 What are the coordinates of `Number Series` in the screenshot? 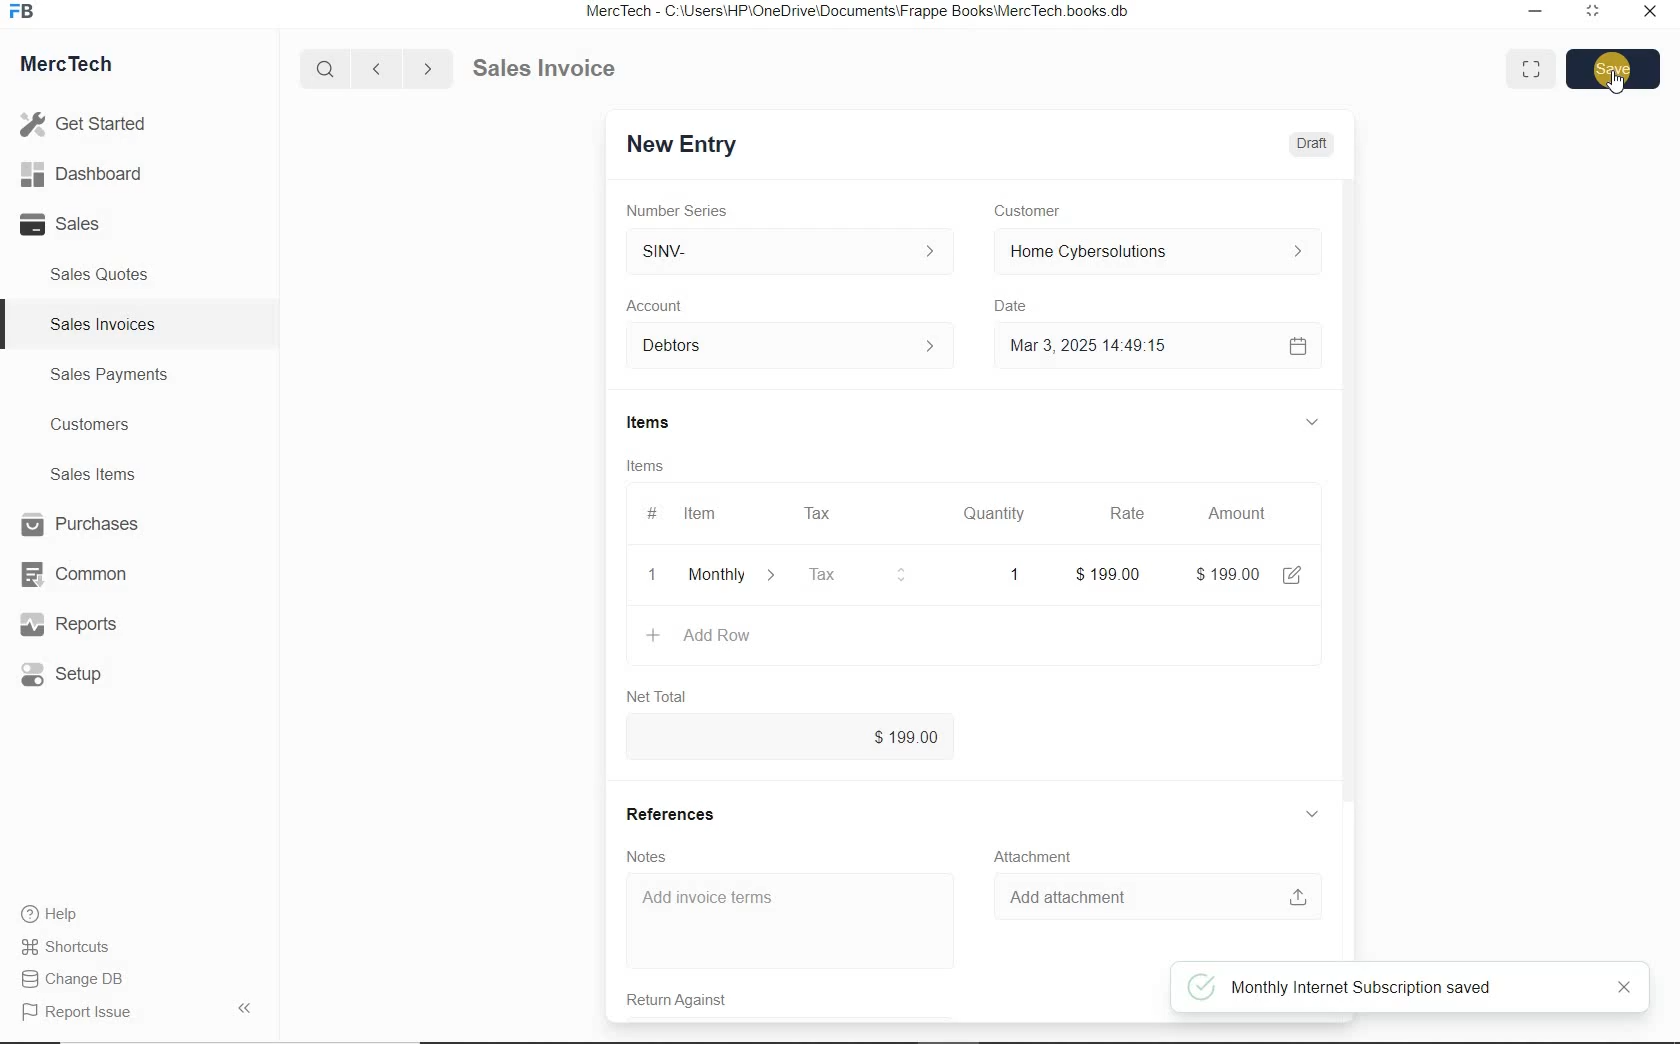 It's located at (683, 211).